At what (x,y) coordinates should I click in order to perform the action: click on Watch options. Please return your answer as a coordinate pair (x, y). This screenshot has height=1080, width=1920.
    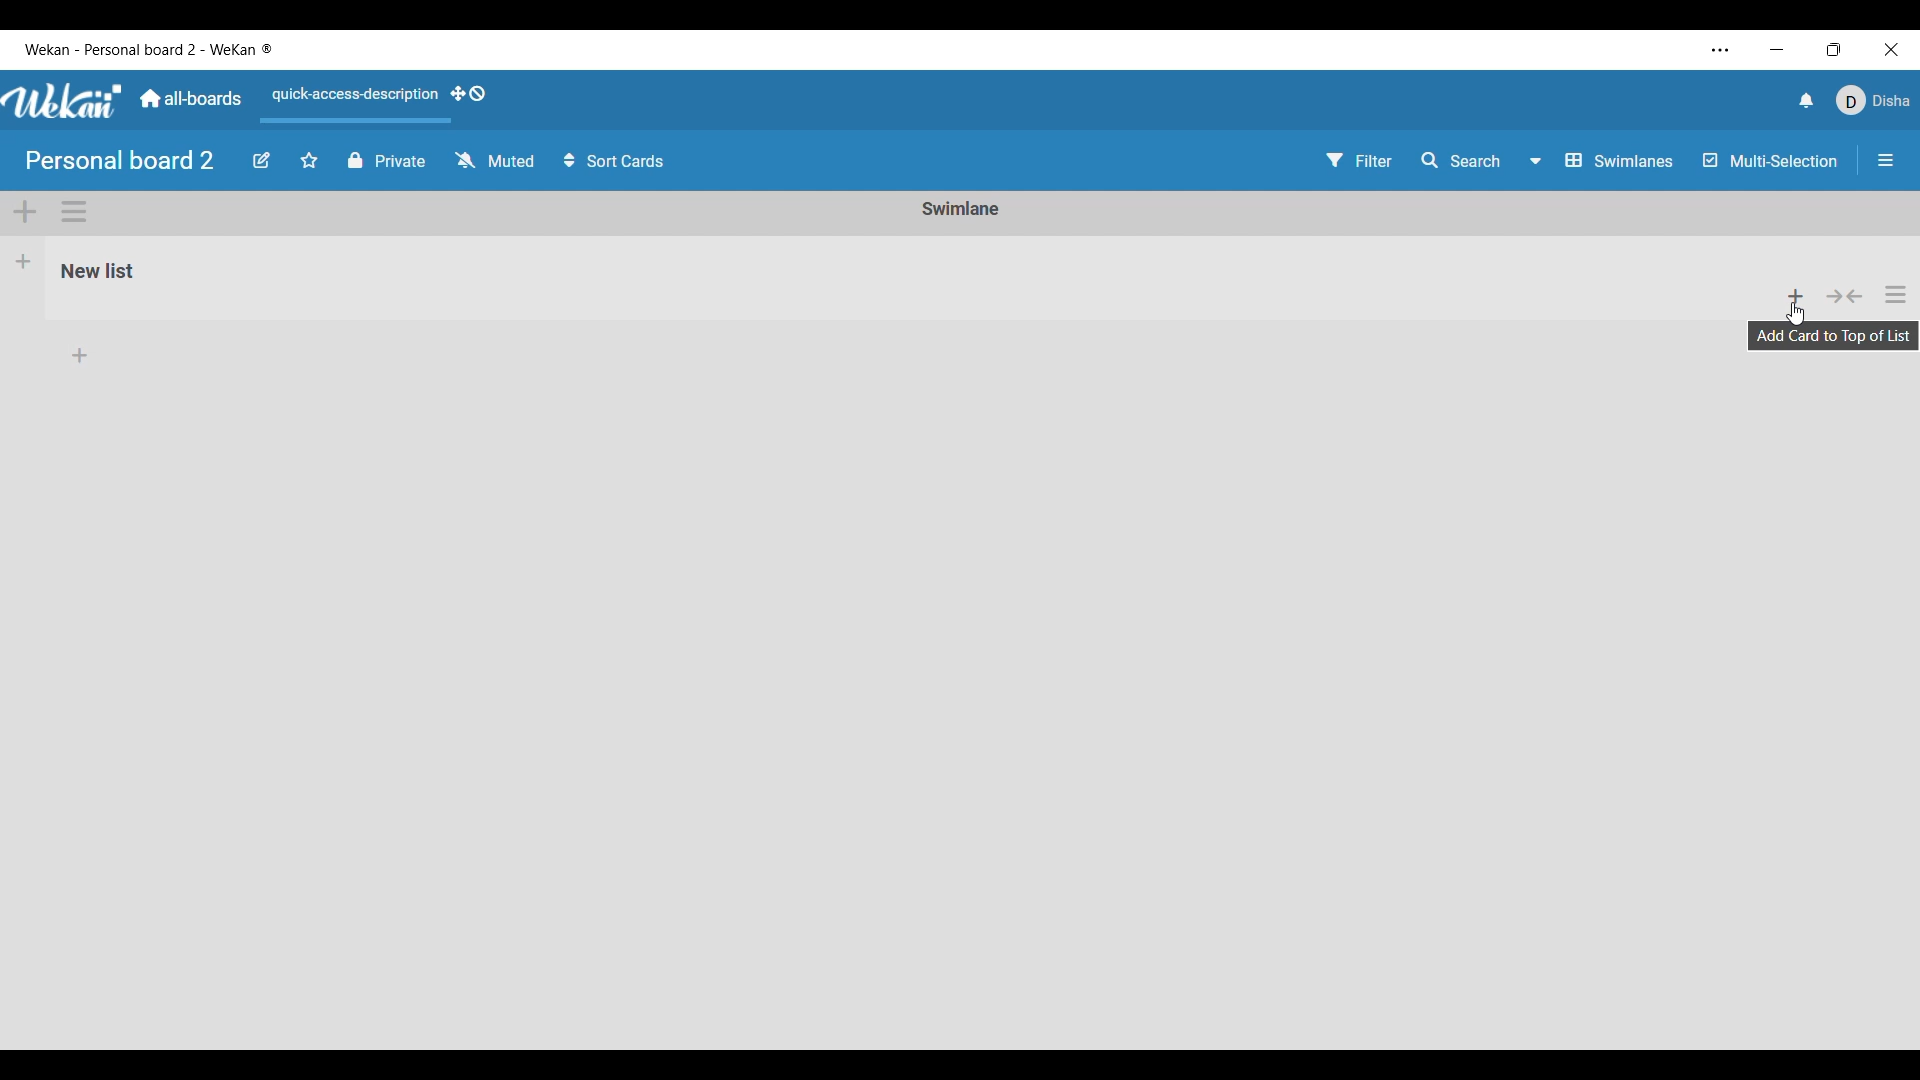
    Looking at the image, I should click on (495, 160).